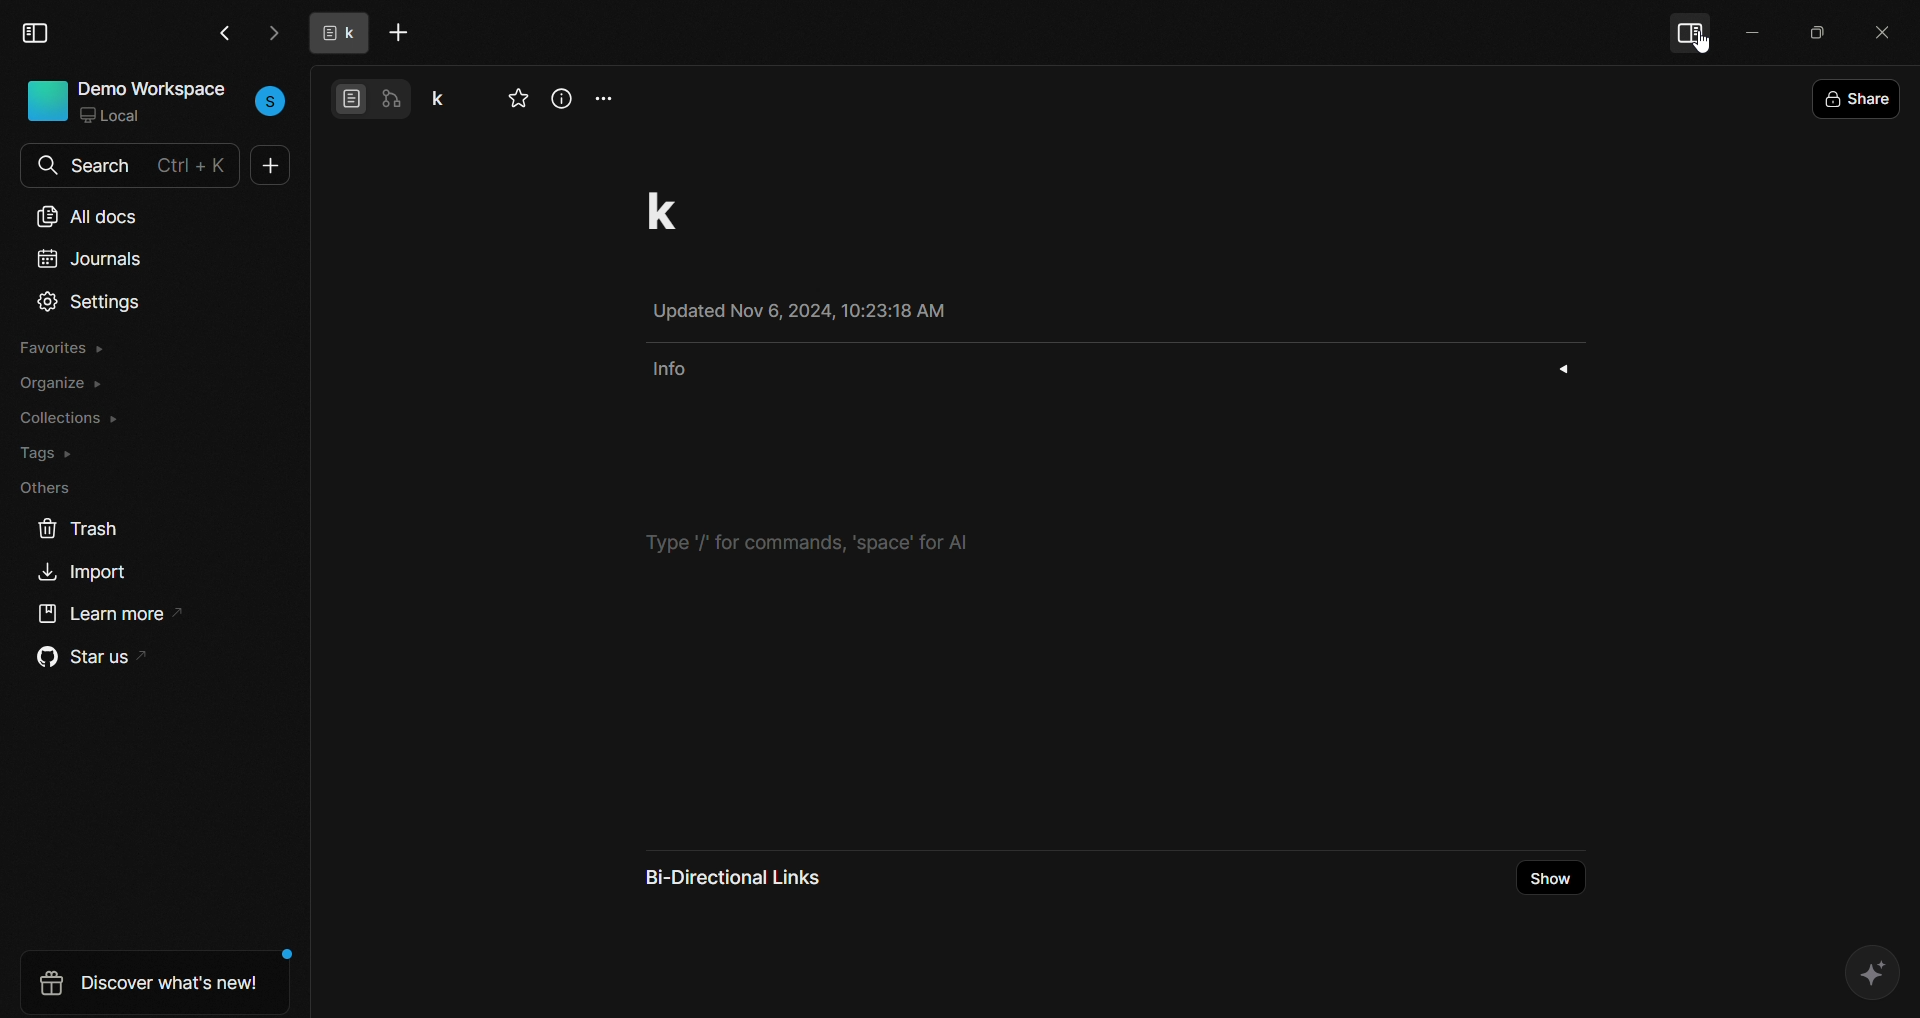  Describe the element at coordinates (47, 100) in the screenshot. I see `icon` at that location.